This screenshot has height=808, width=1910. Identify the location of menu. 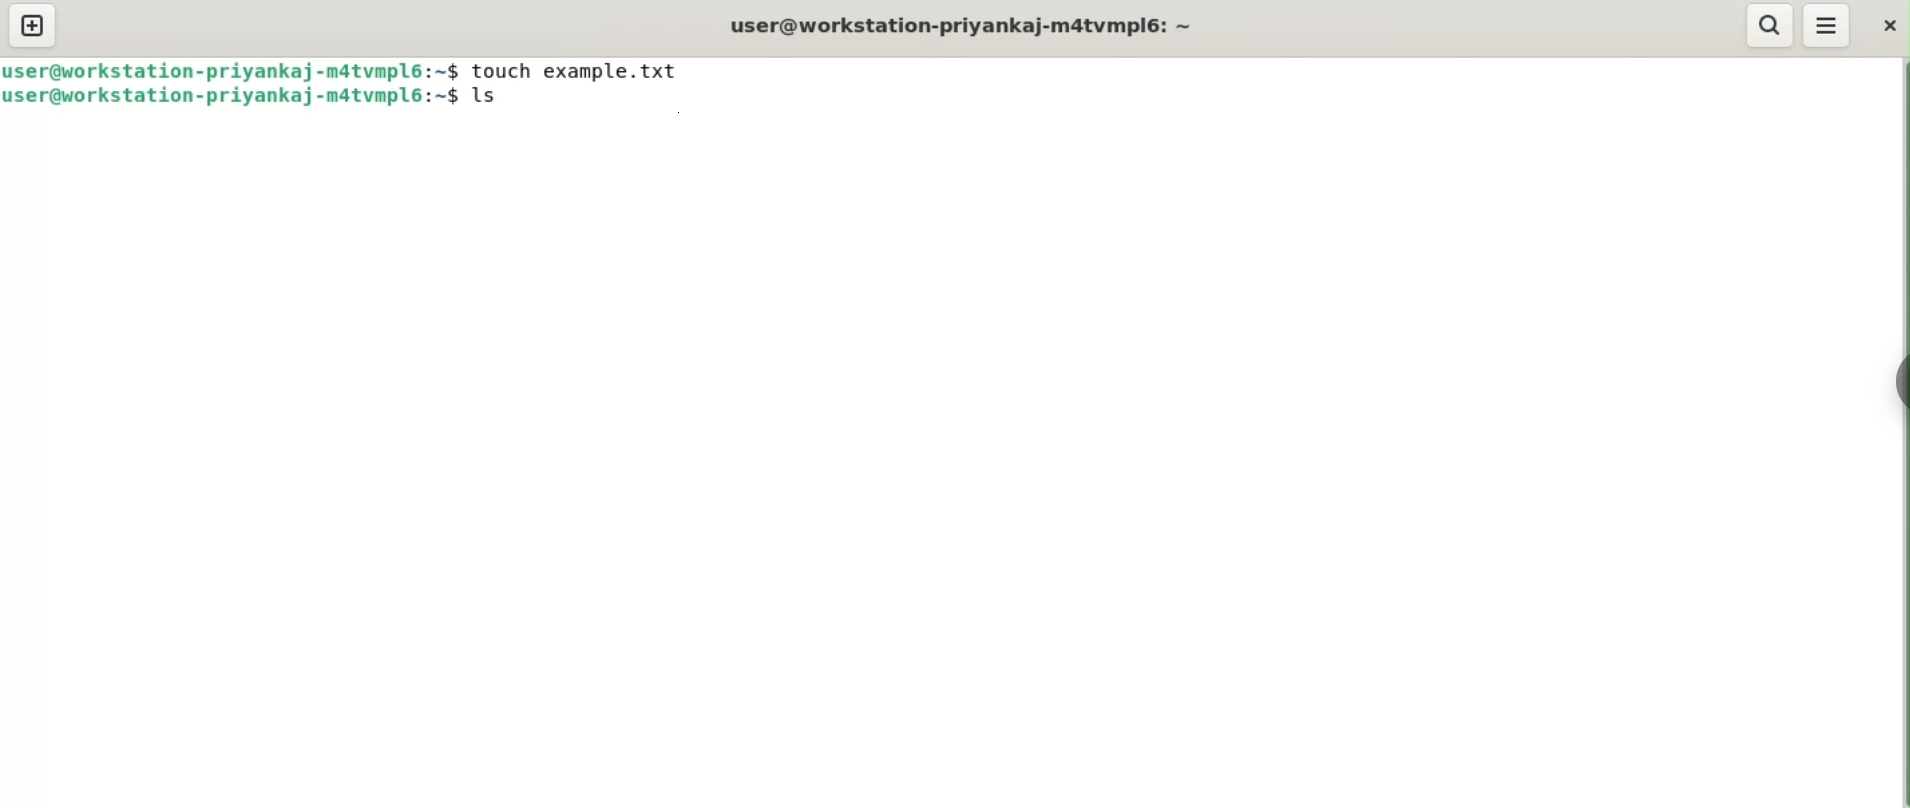
(1828, 27).